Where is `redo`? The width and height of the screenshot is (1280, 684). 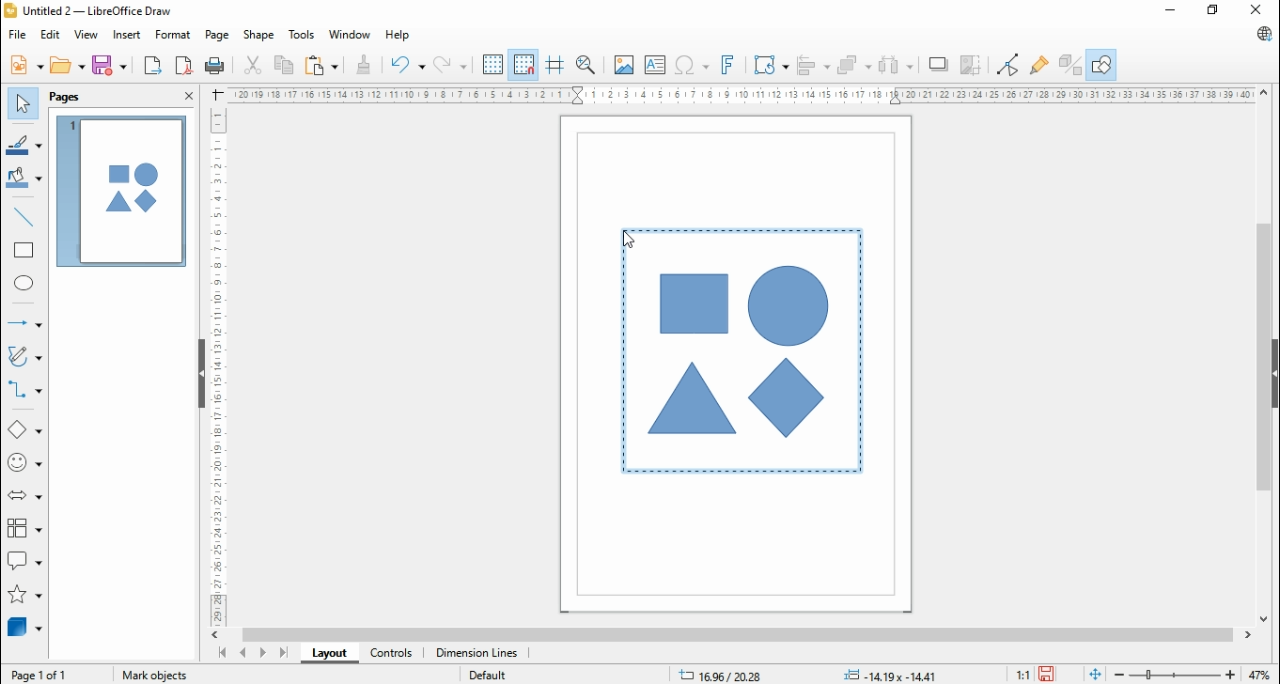 redo is located at coordinates (452, 65).